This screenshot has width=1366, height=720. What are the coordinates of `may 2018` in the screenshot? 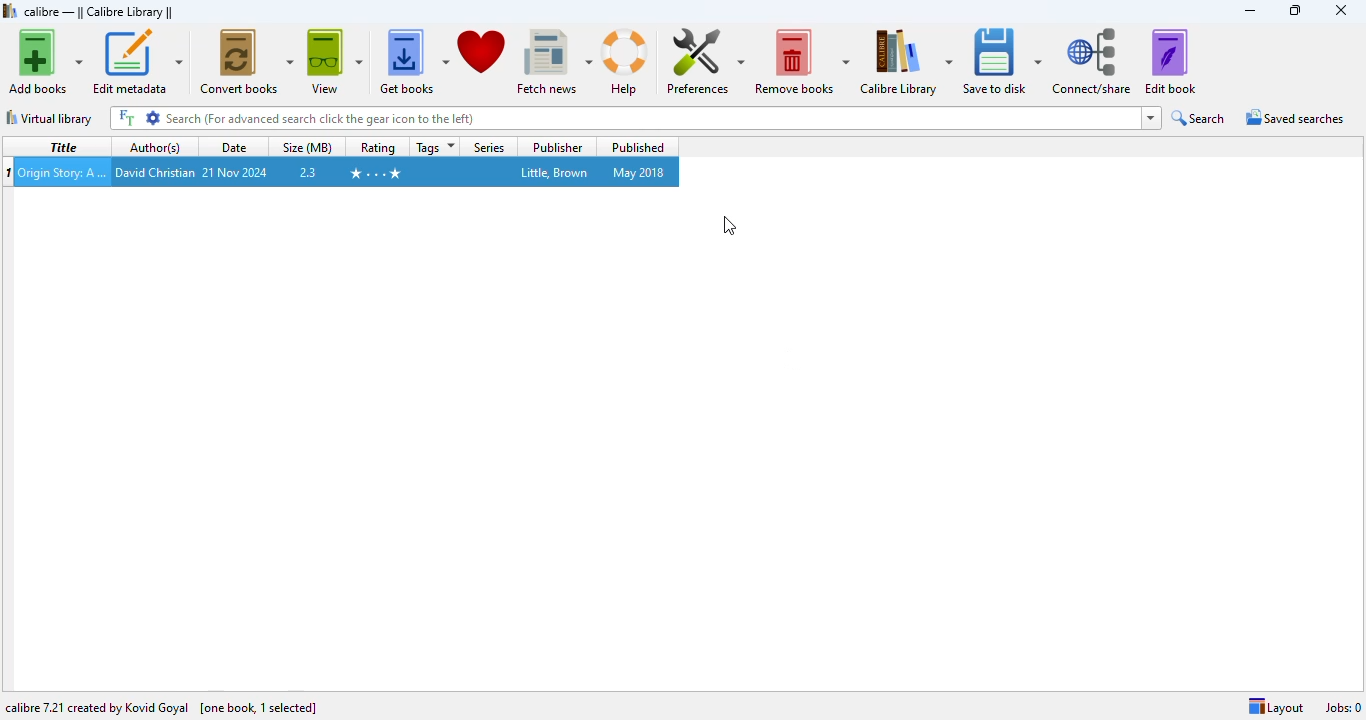 It's located at (637, 172).